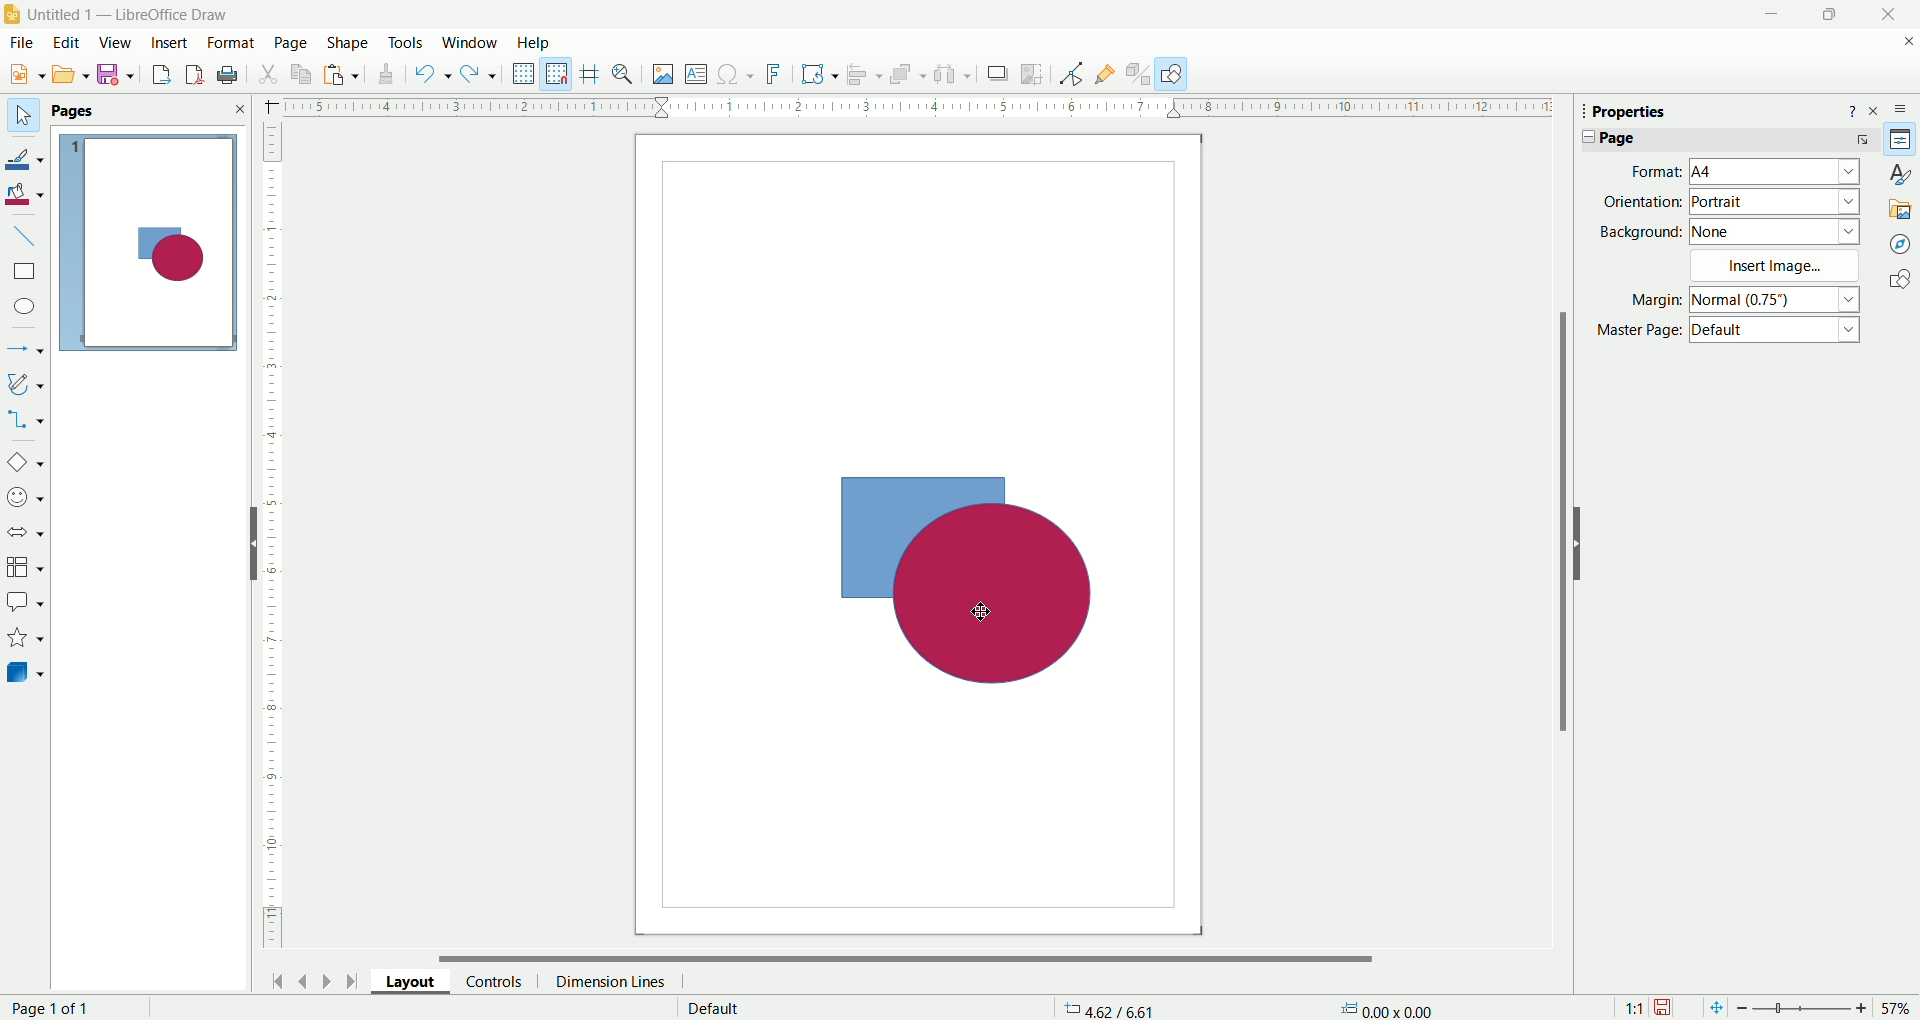 The height and width of the screenshot is (1020, 1920). Describe the element at coordinates (911, 109) in the screenshot. I see `horizontal ruler` at that location.